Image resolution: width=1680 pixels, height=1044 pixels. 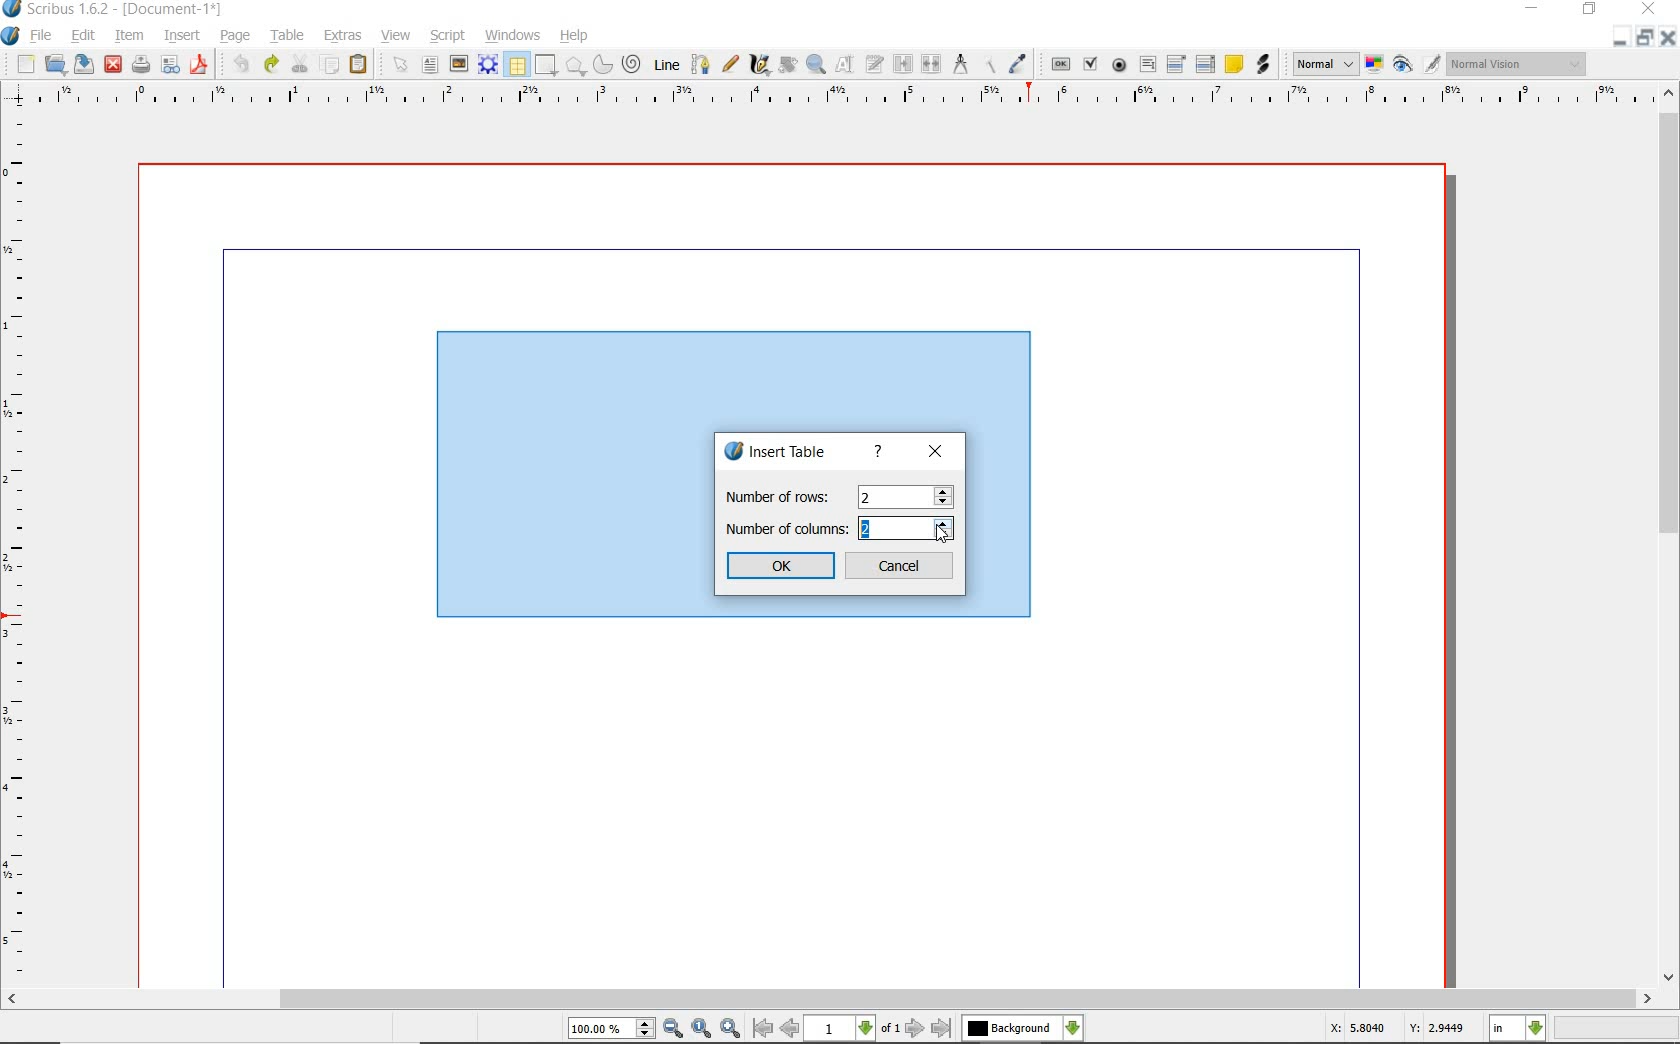 I want to click on select measurement, so click(x=1518, y=1028).